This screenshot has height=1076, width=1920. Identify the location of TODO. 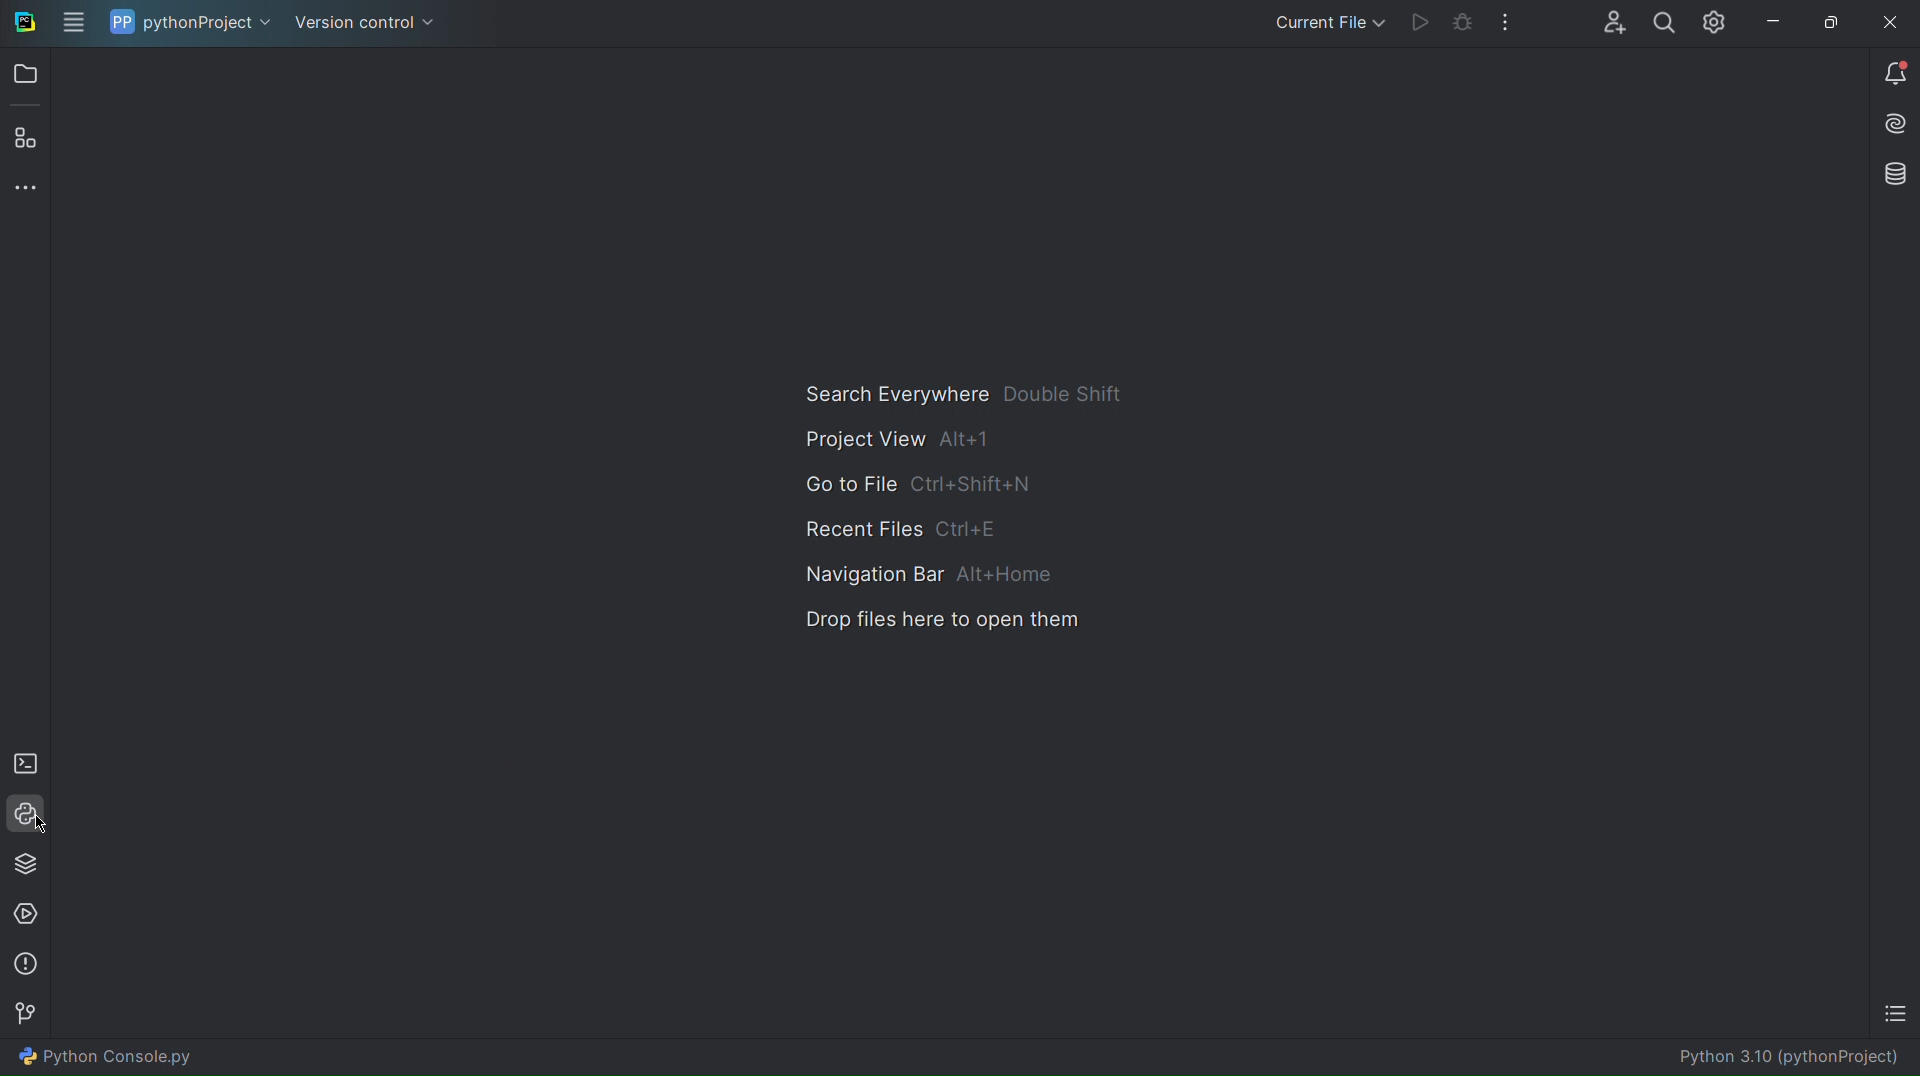
(1892, 1012).